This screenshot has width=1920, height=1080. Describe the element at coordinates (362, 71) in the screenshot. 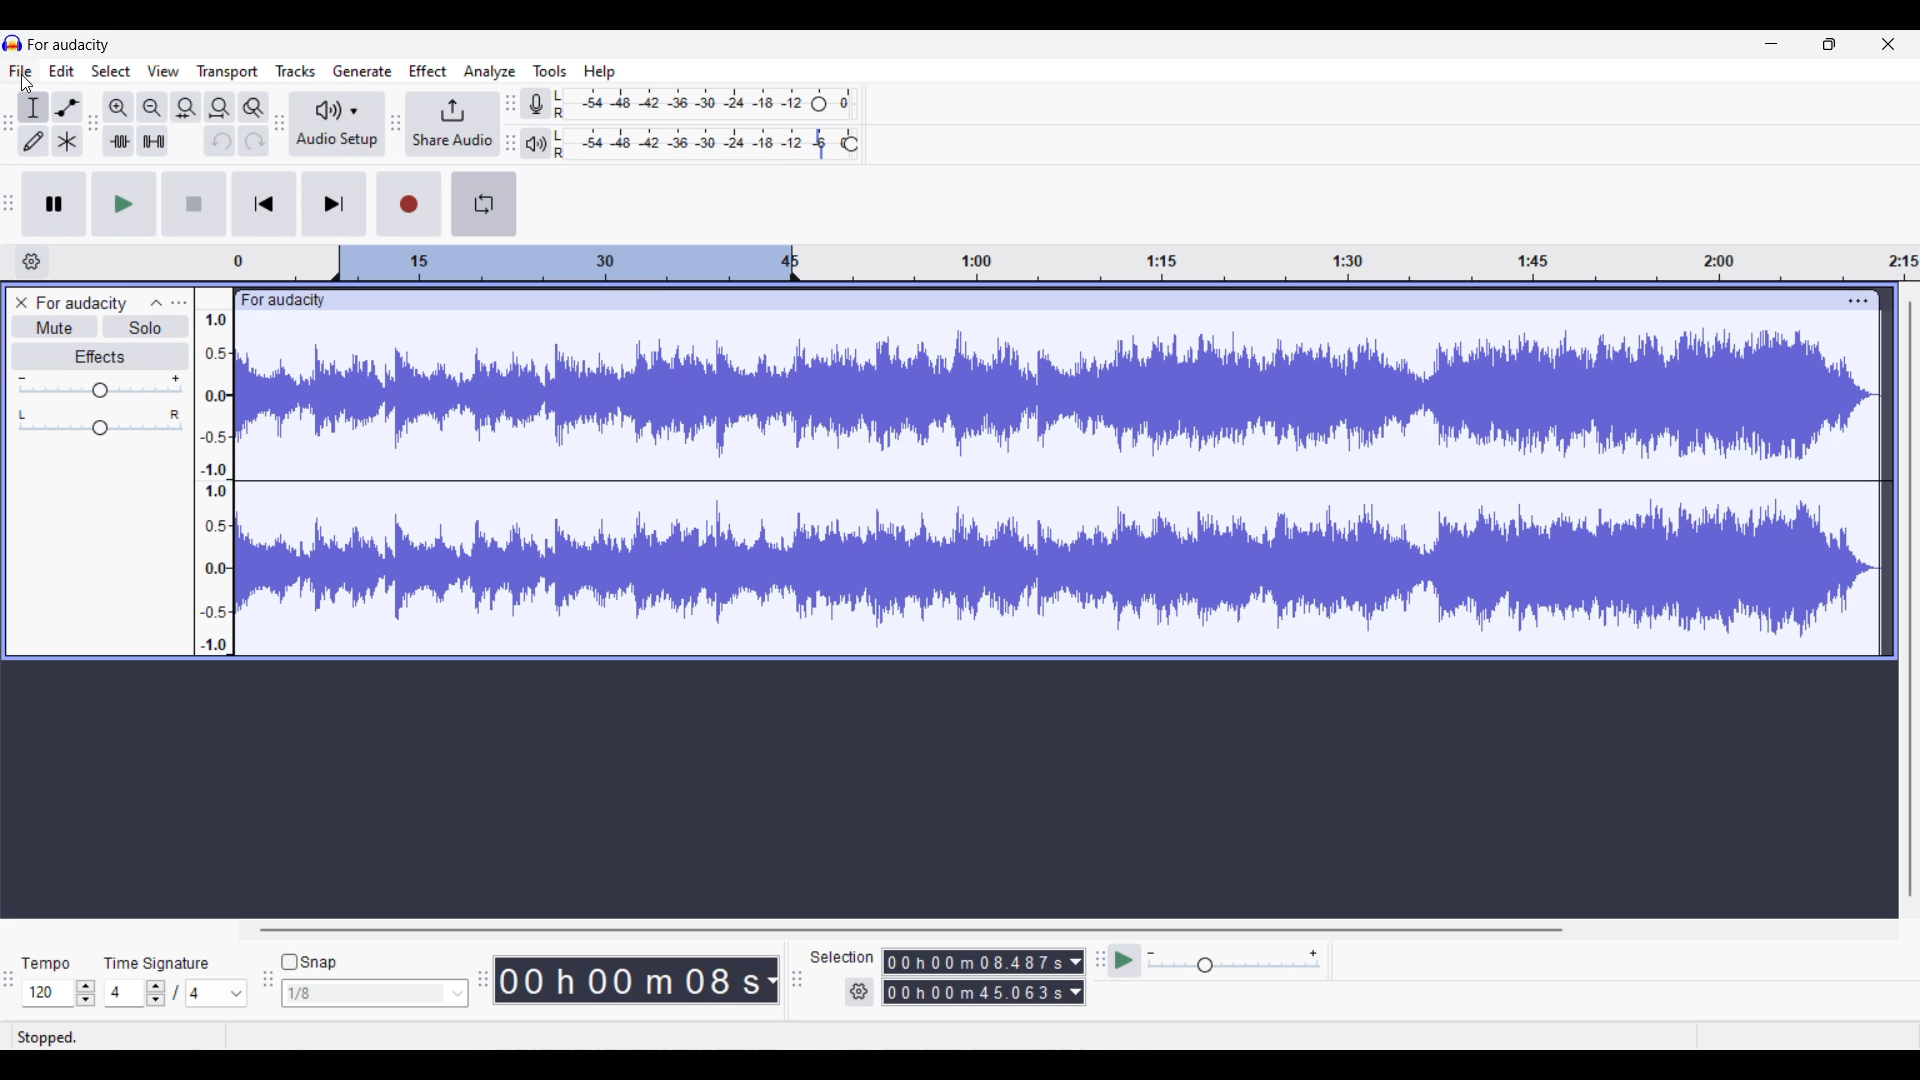

I see `Generate menu` at that location.